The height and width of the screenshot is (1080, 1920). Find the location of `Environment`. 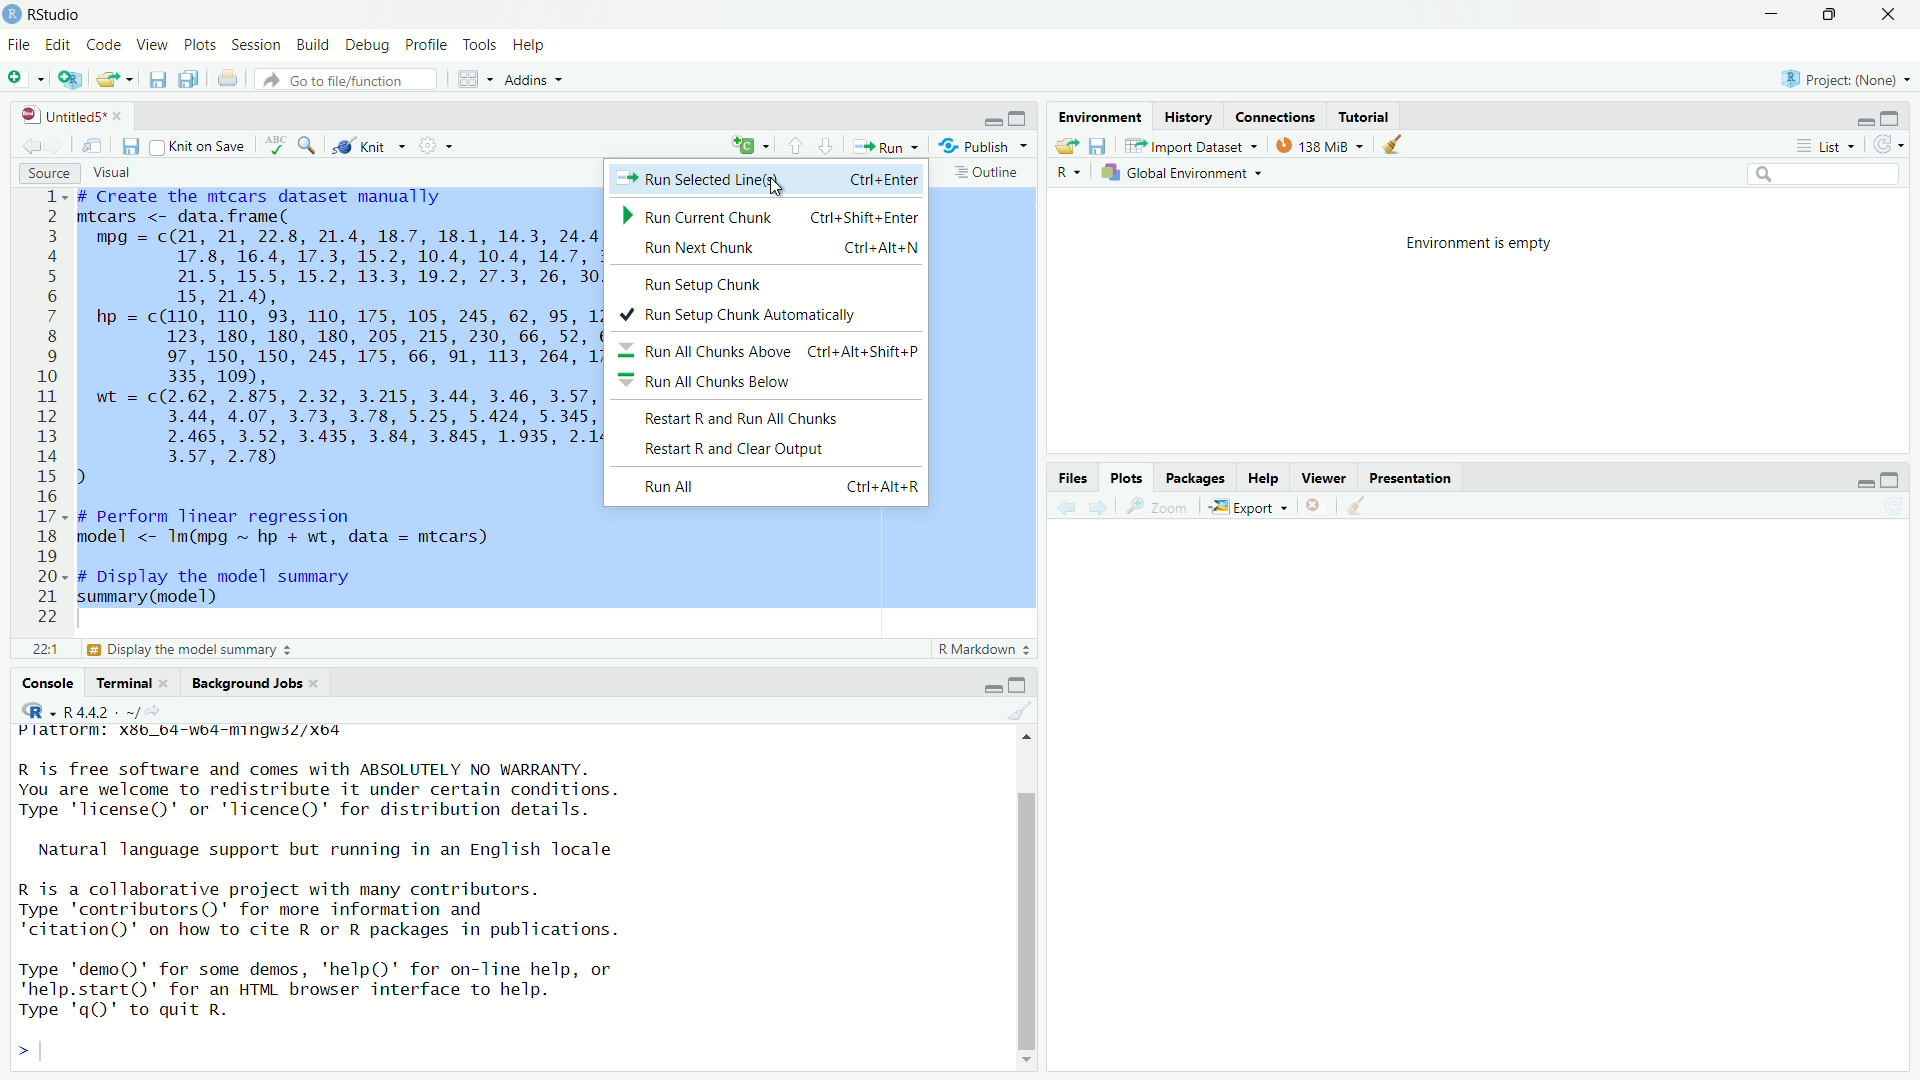

Environment is located at coordinates (1099, 118).